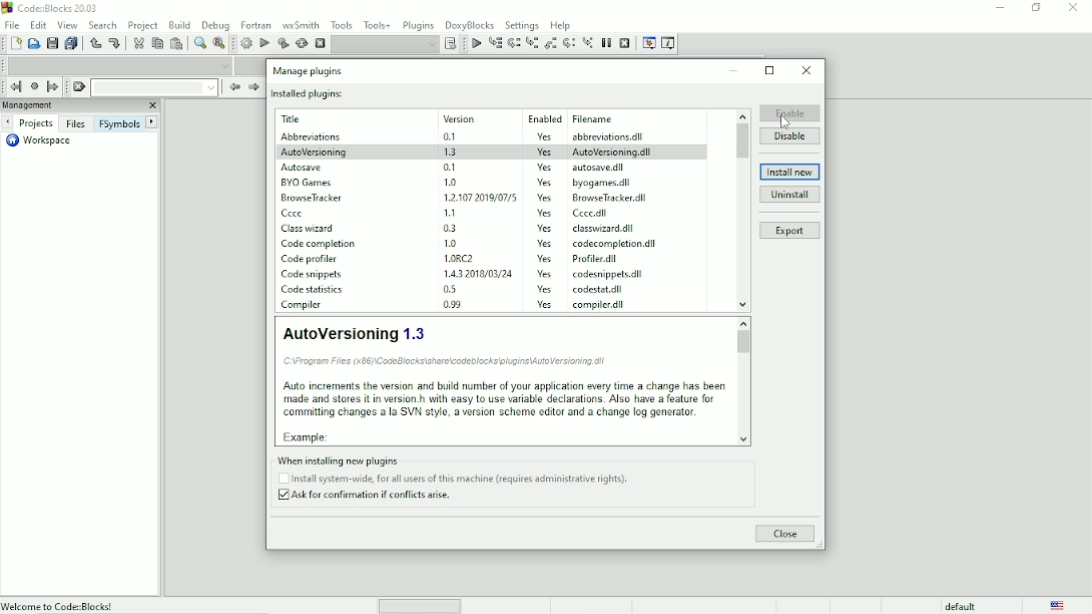  Describe the element at coordinates (1060, 605) in the screenshot. I see `Language` at that location.